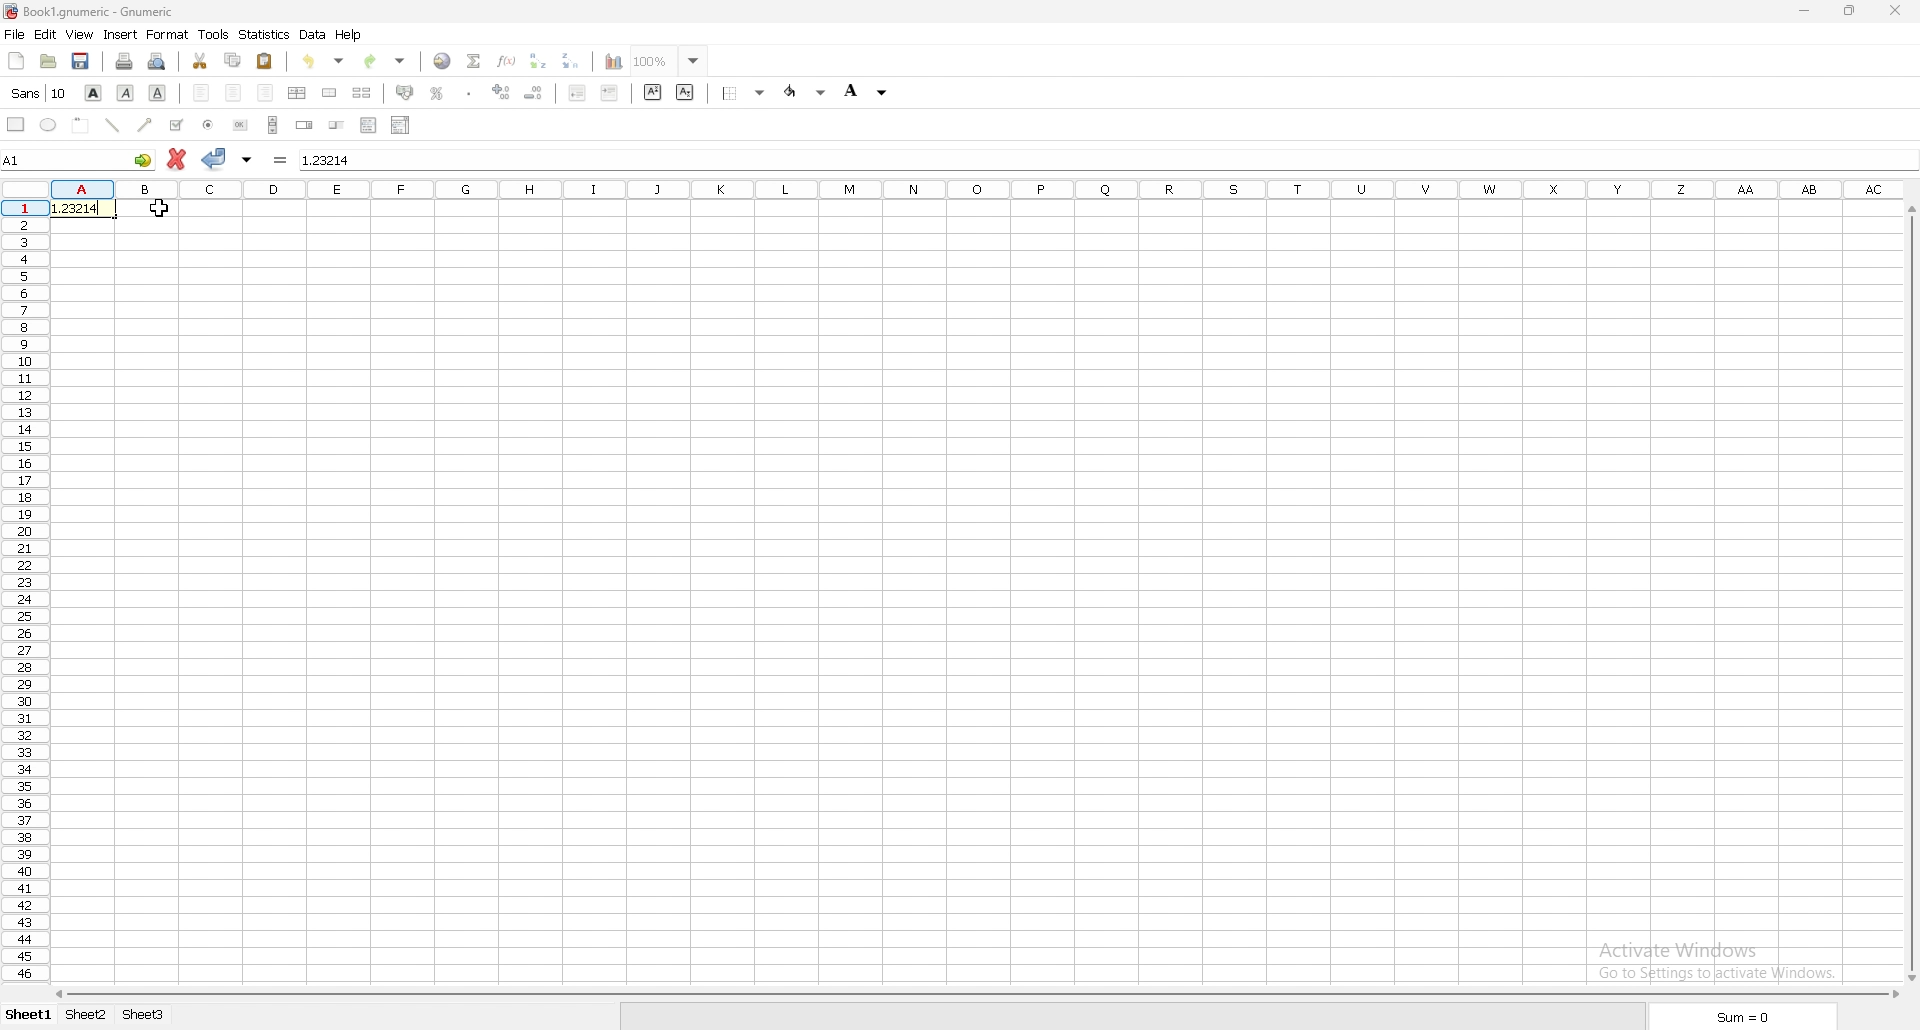 The width and height of the screenshot is (1920, 1030). What do you see at coordinates (41, 93) in the screenshot?
I see `font` at bounding box center [41, 93].